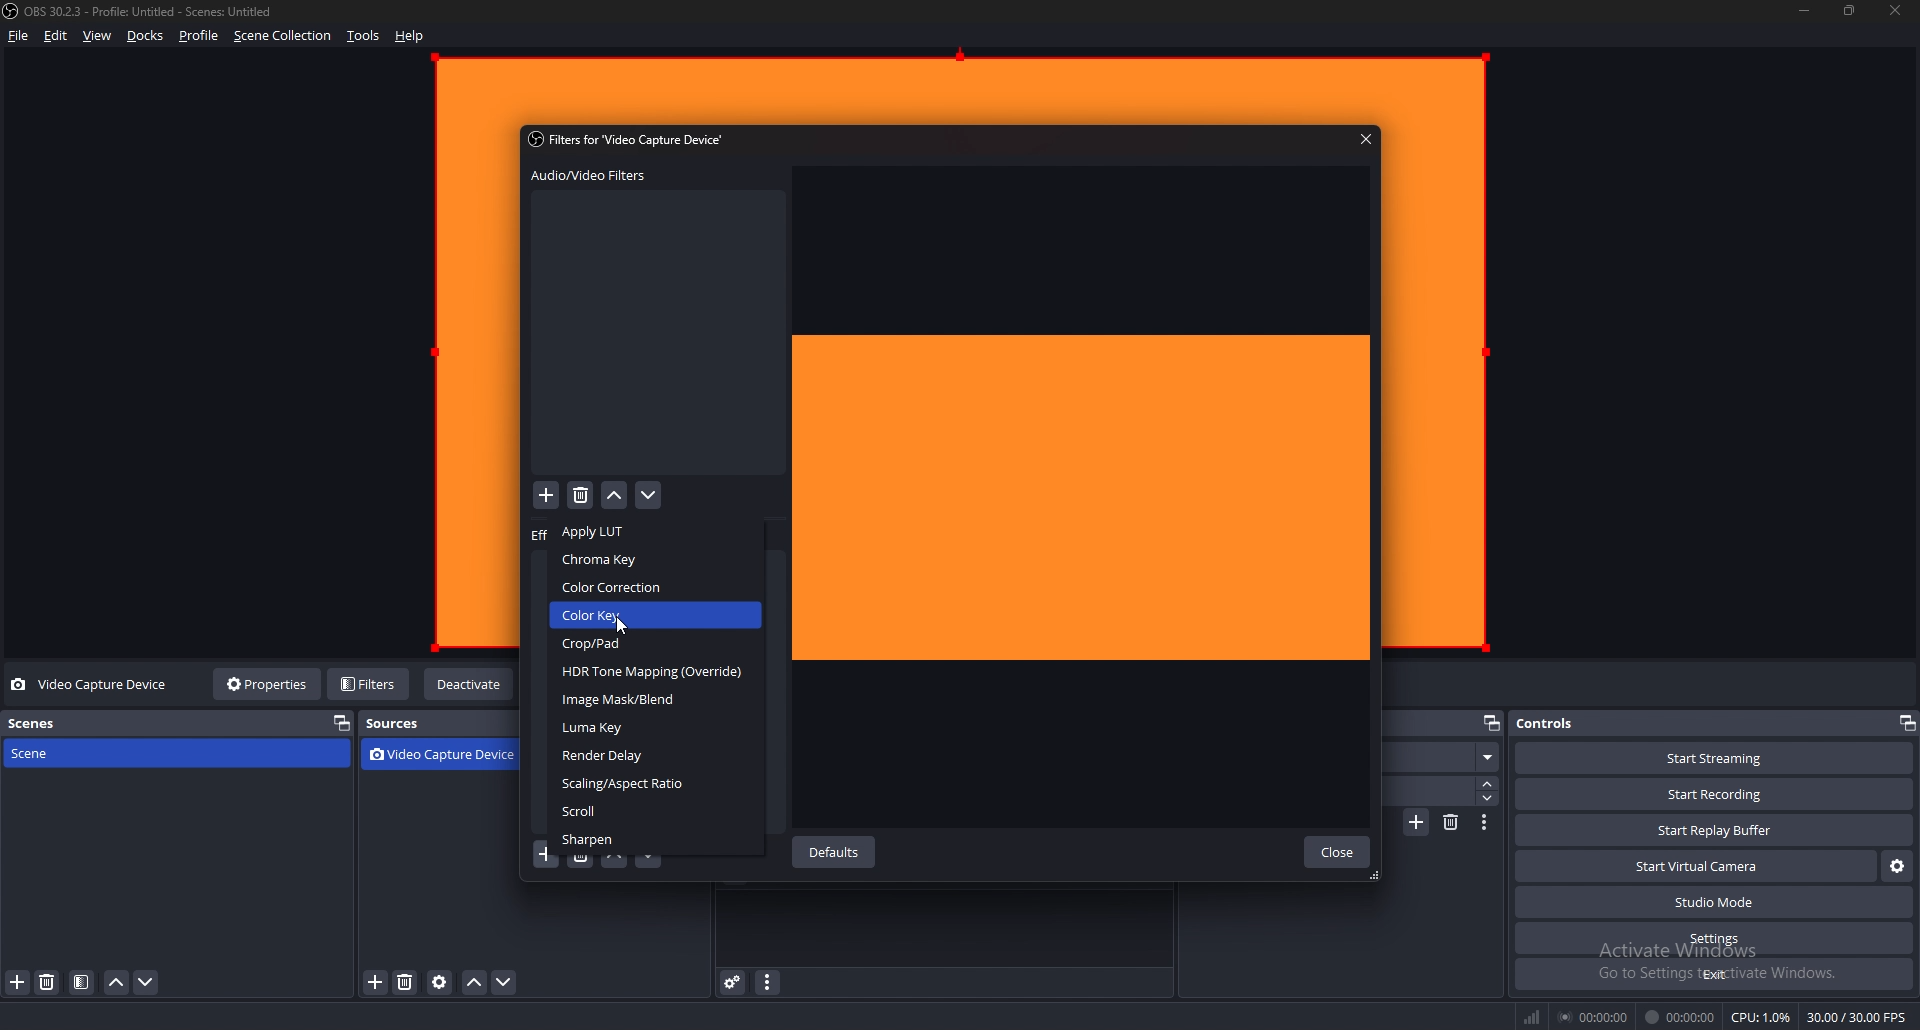 The width and height of the screenshot is (1920, 1030). Describe the element at coordinates (1483, 822) in the screenshot. I see `transition properties` at that location.